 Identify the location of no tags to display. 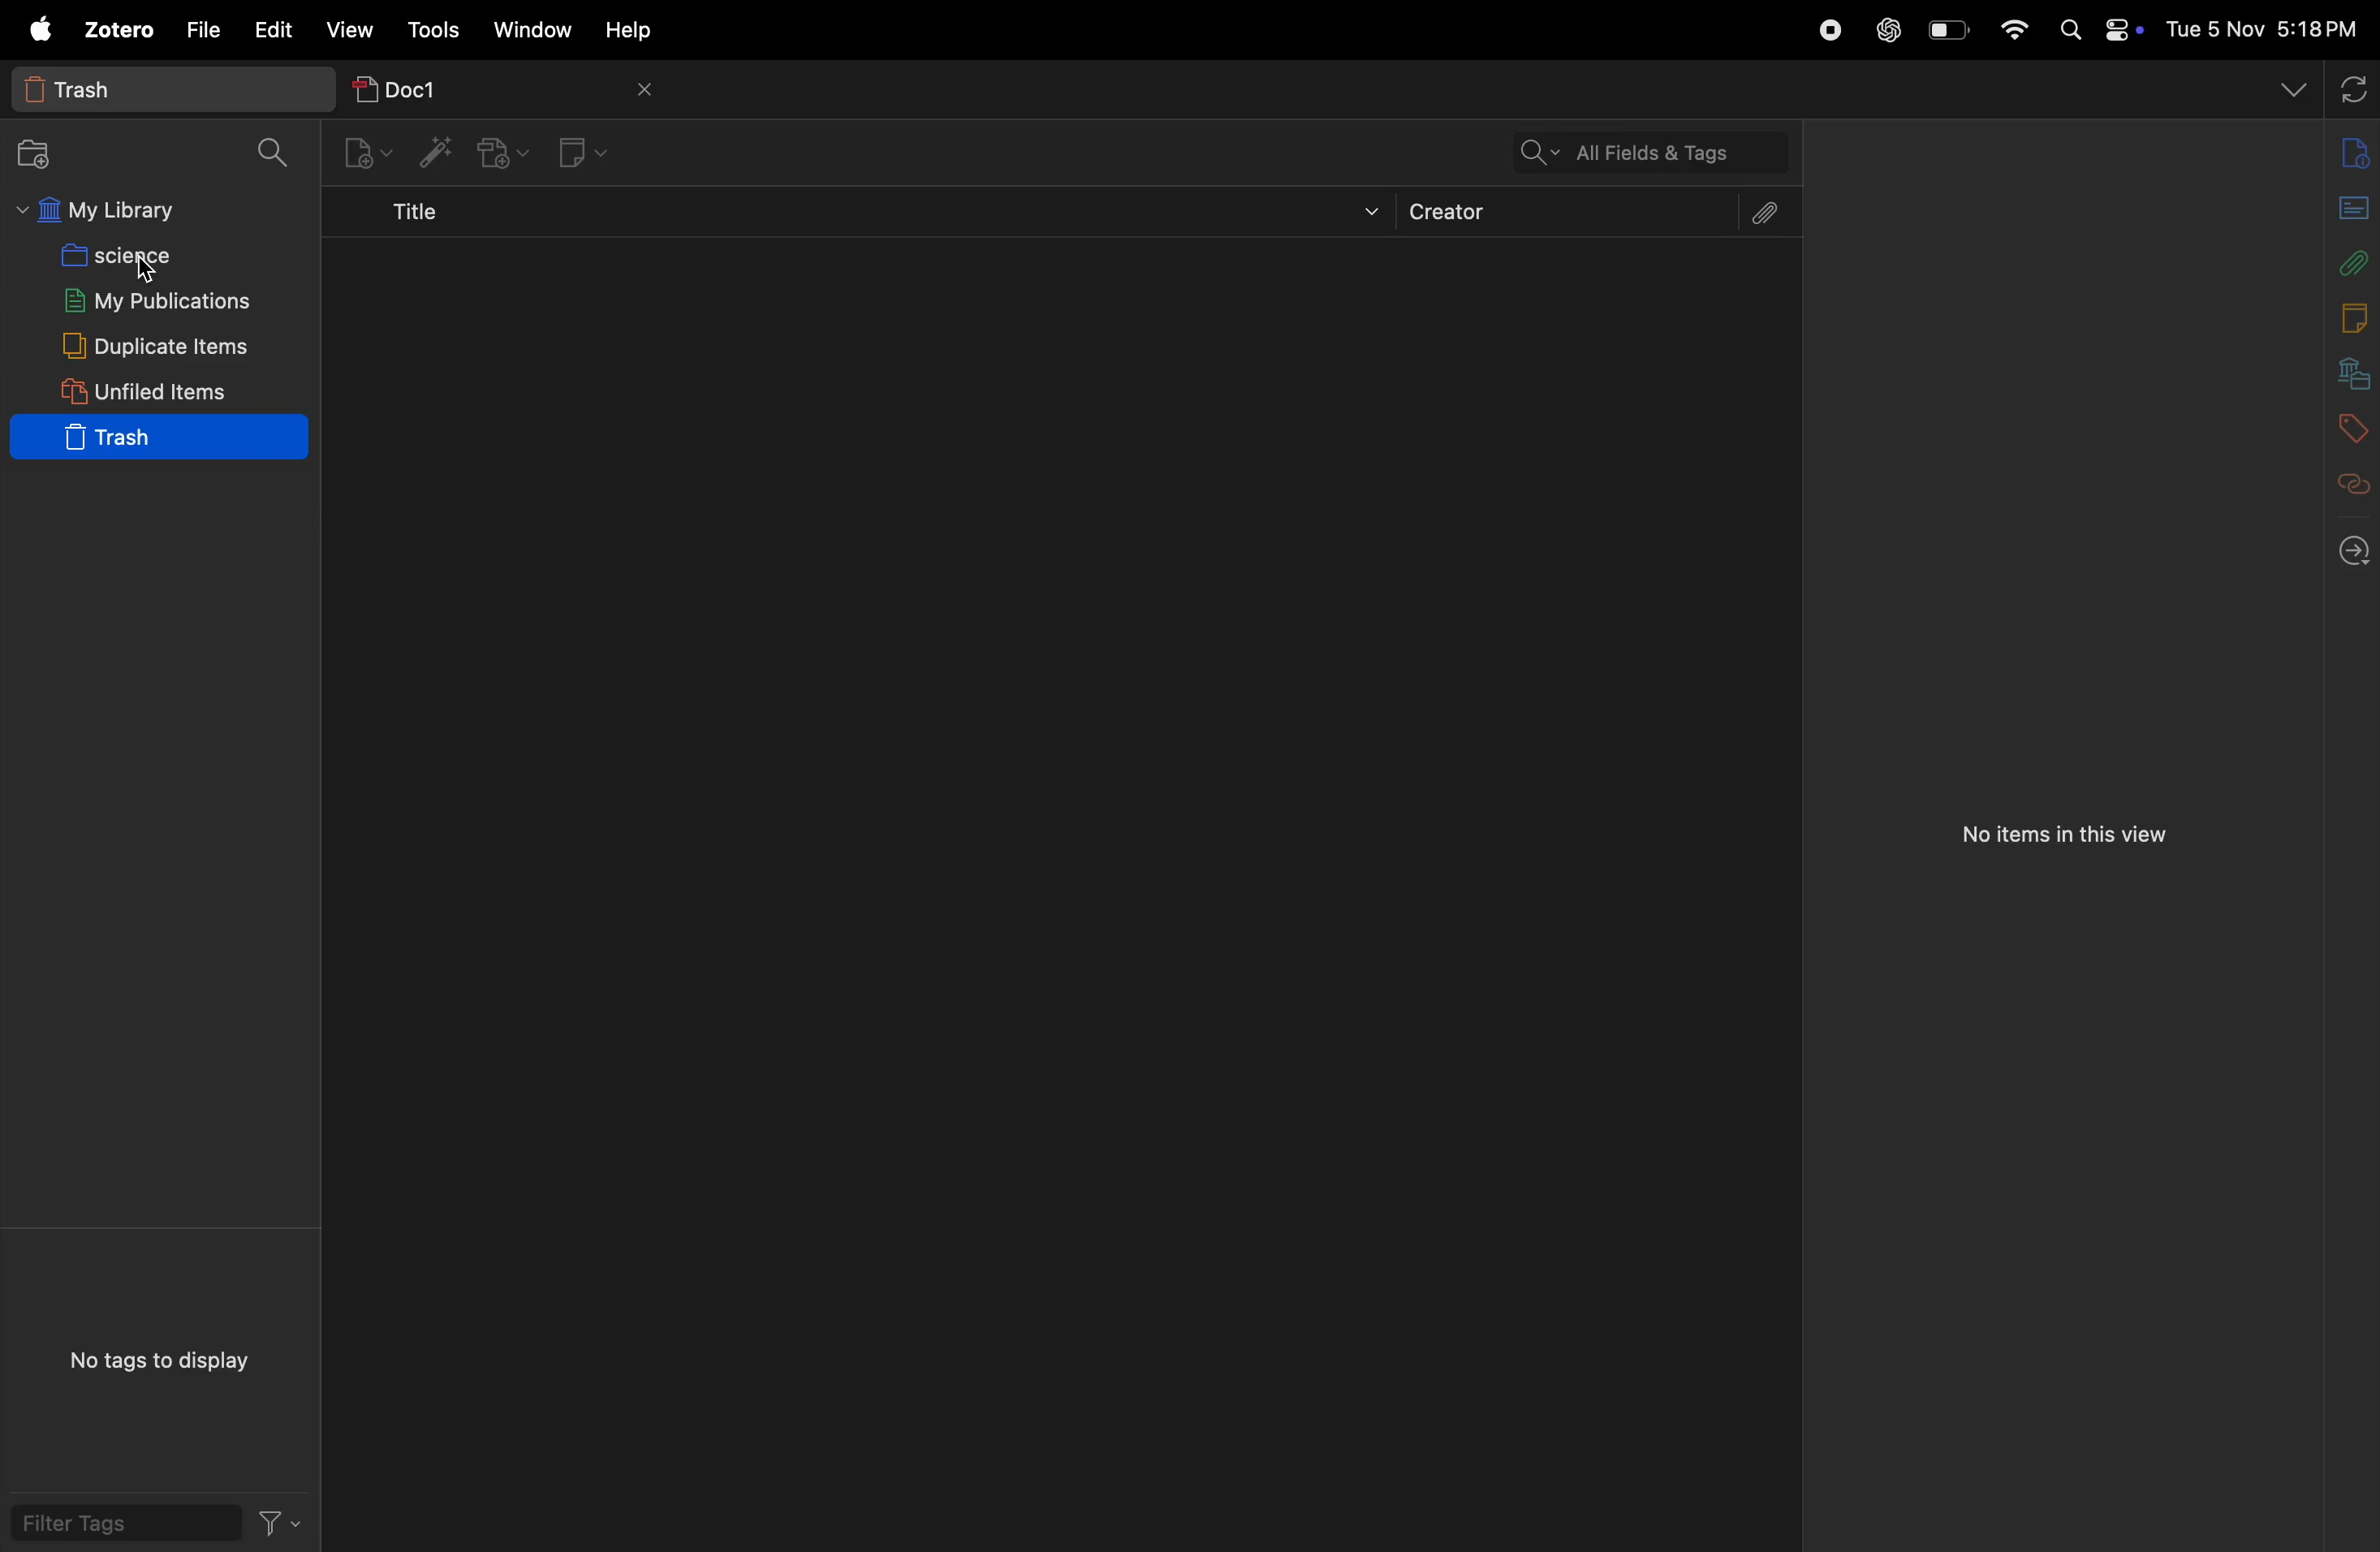
(160, 1358).